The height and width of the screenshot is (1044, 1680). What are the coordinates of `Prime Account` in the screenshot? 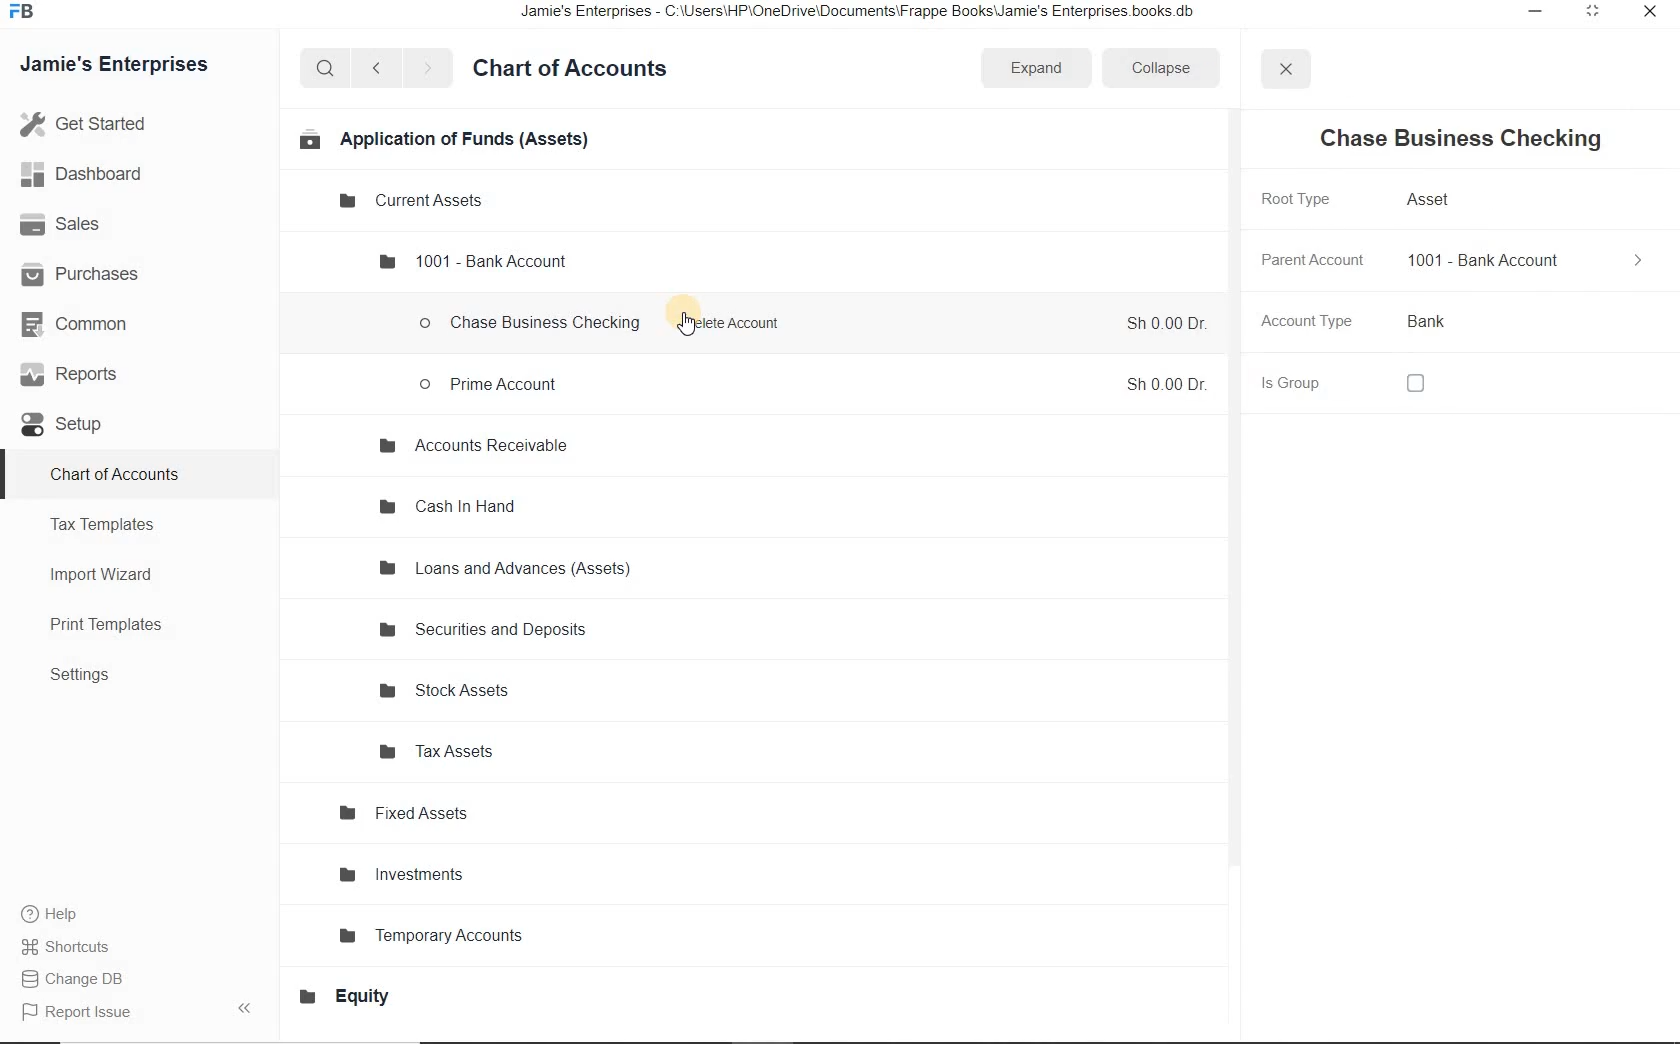 It's located at (492, 383).